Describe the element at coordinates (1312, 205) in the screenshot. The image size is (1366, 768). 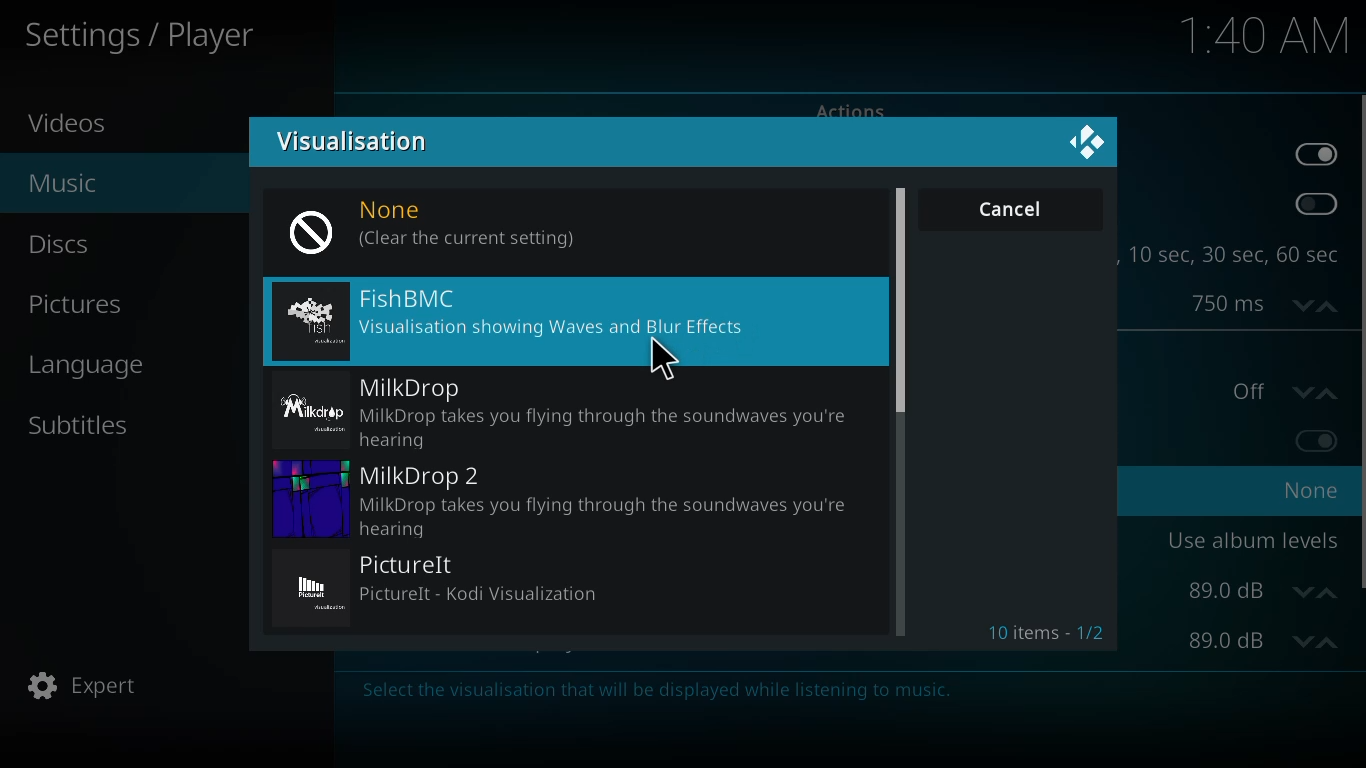
I see `enable` at that location.